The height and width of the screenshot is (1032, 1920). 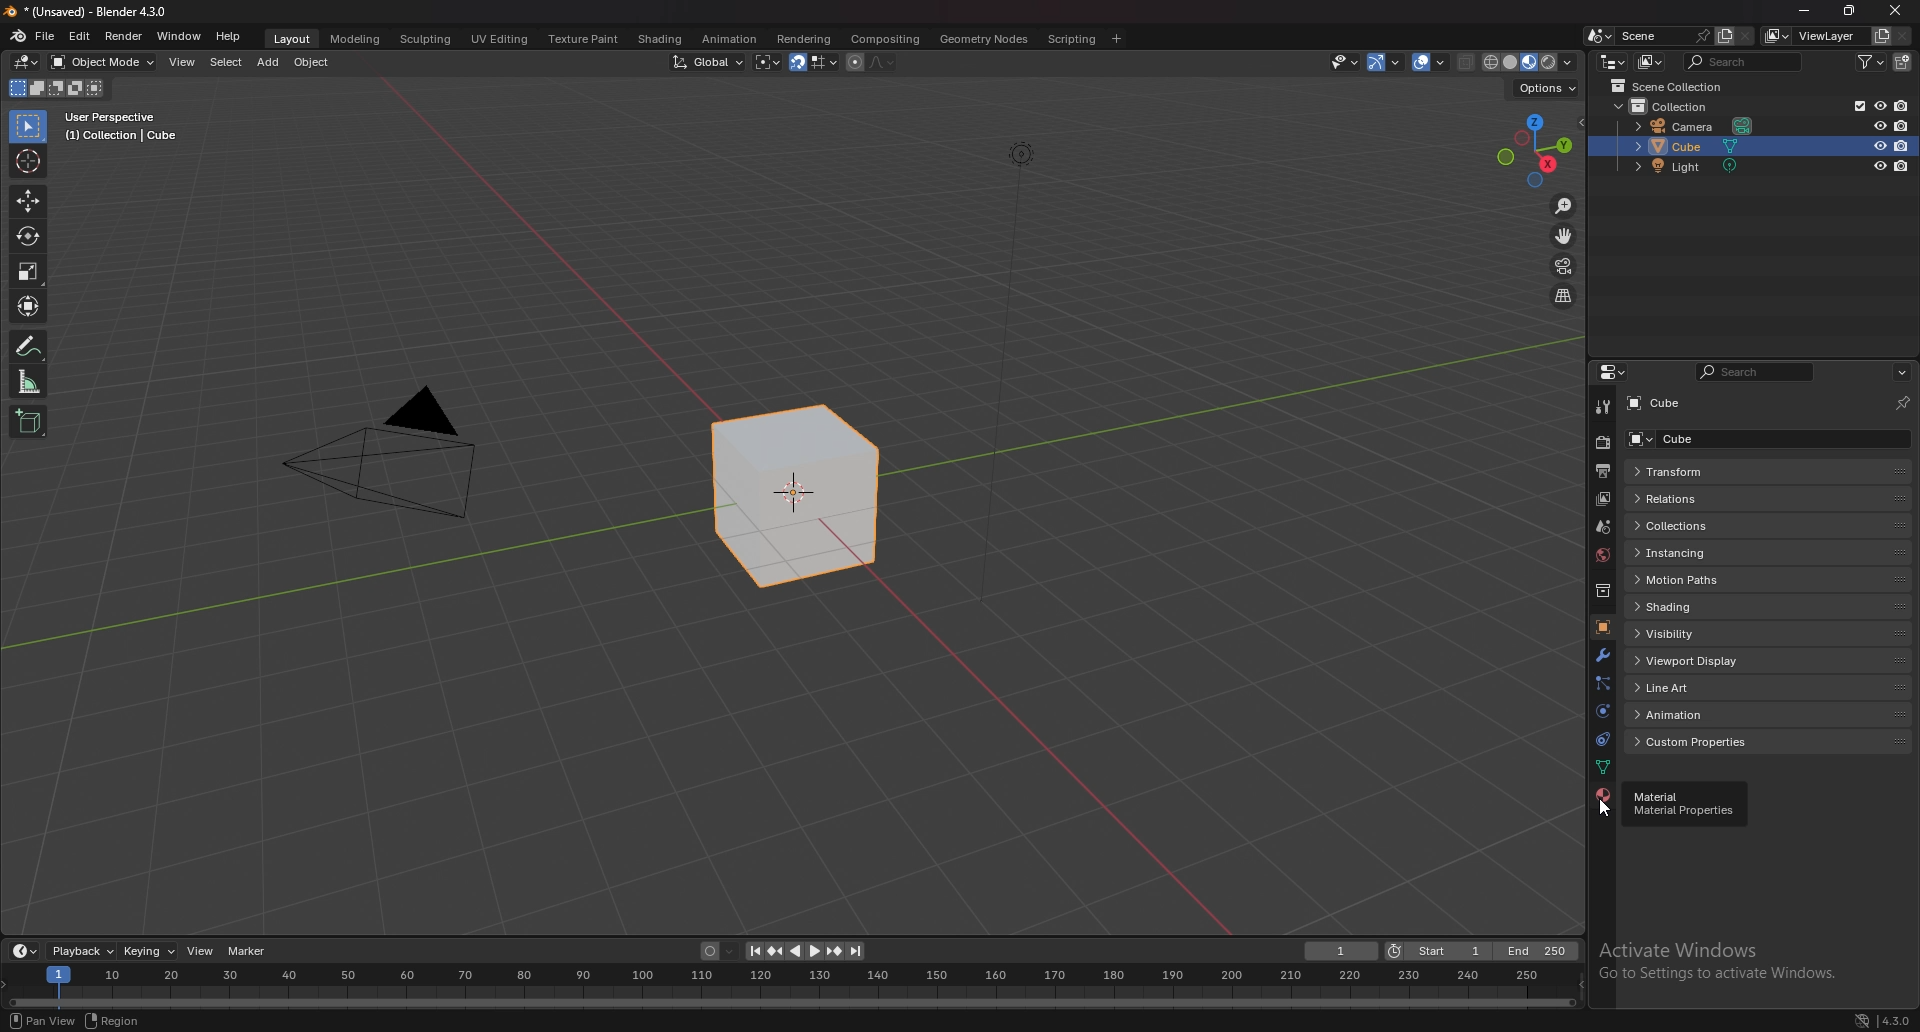 What do you see at coordinates (1565, 236) in the screenshot?
I see `move` at bounding box center [1565, 236].